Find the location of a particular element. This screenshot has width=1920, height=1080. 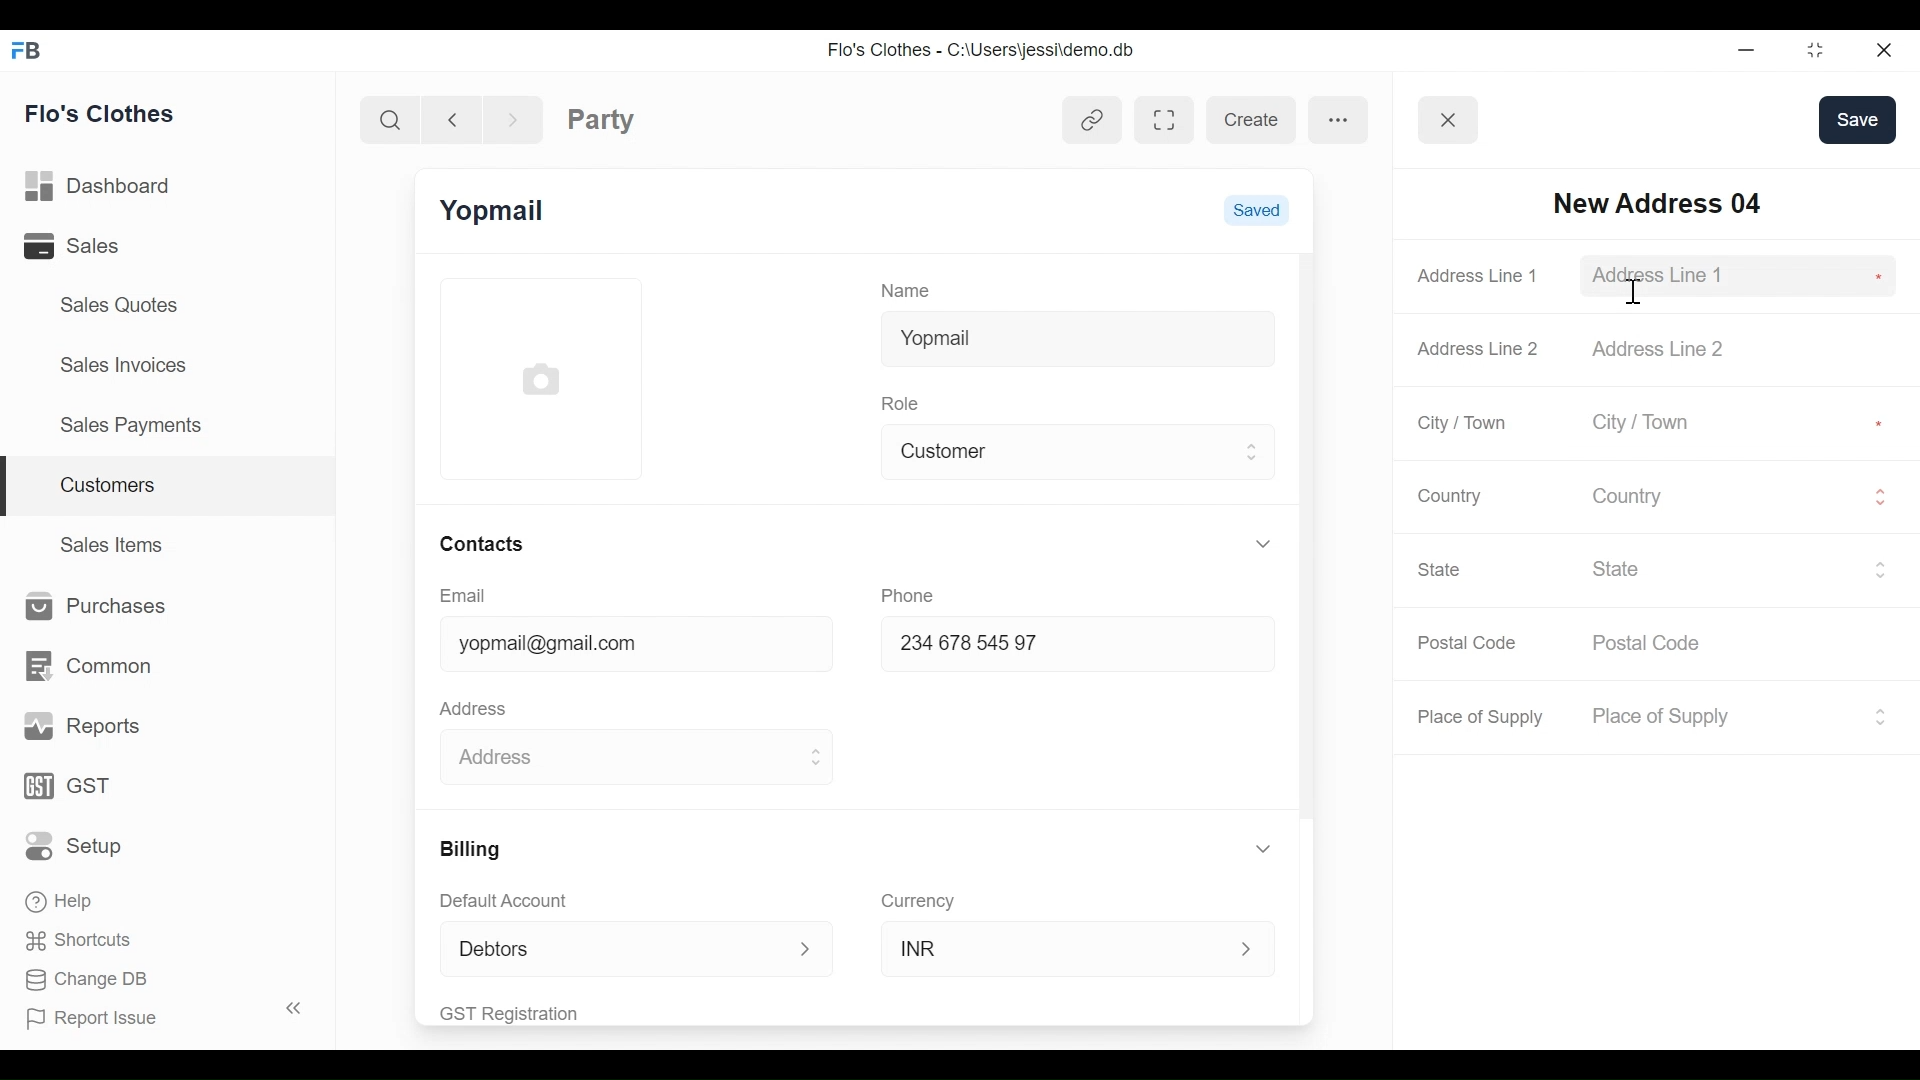

Country is located at coordinates (1724, 494).